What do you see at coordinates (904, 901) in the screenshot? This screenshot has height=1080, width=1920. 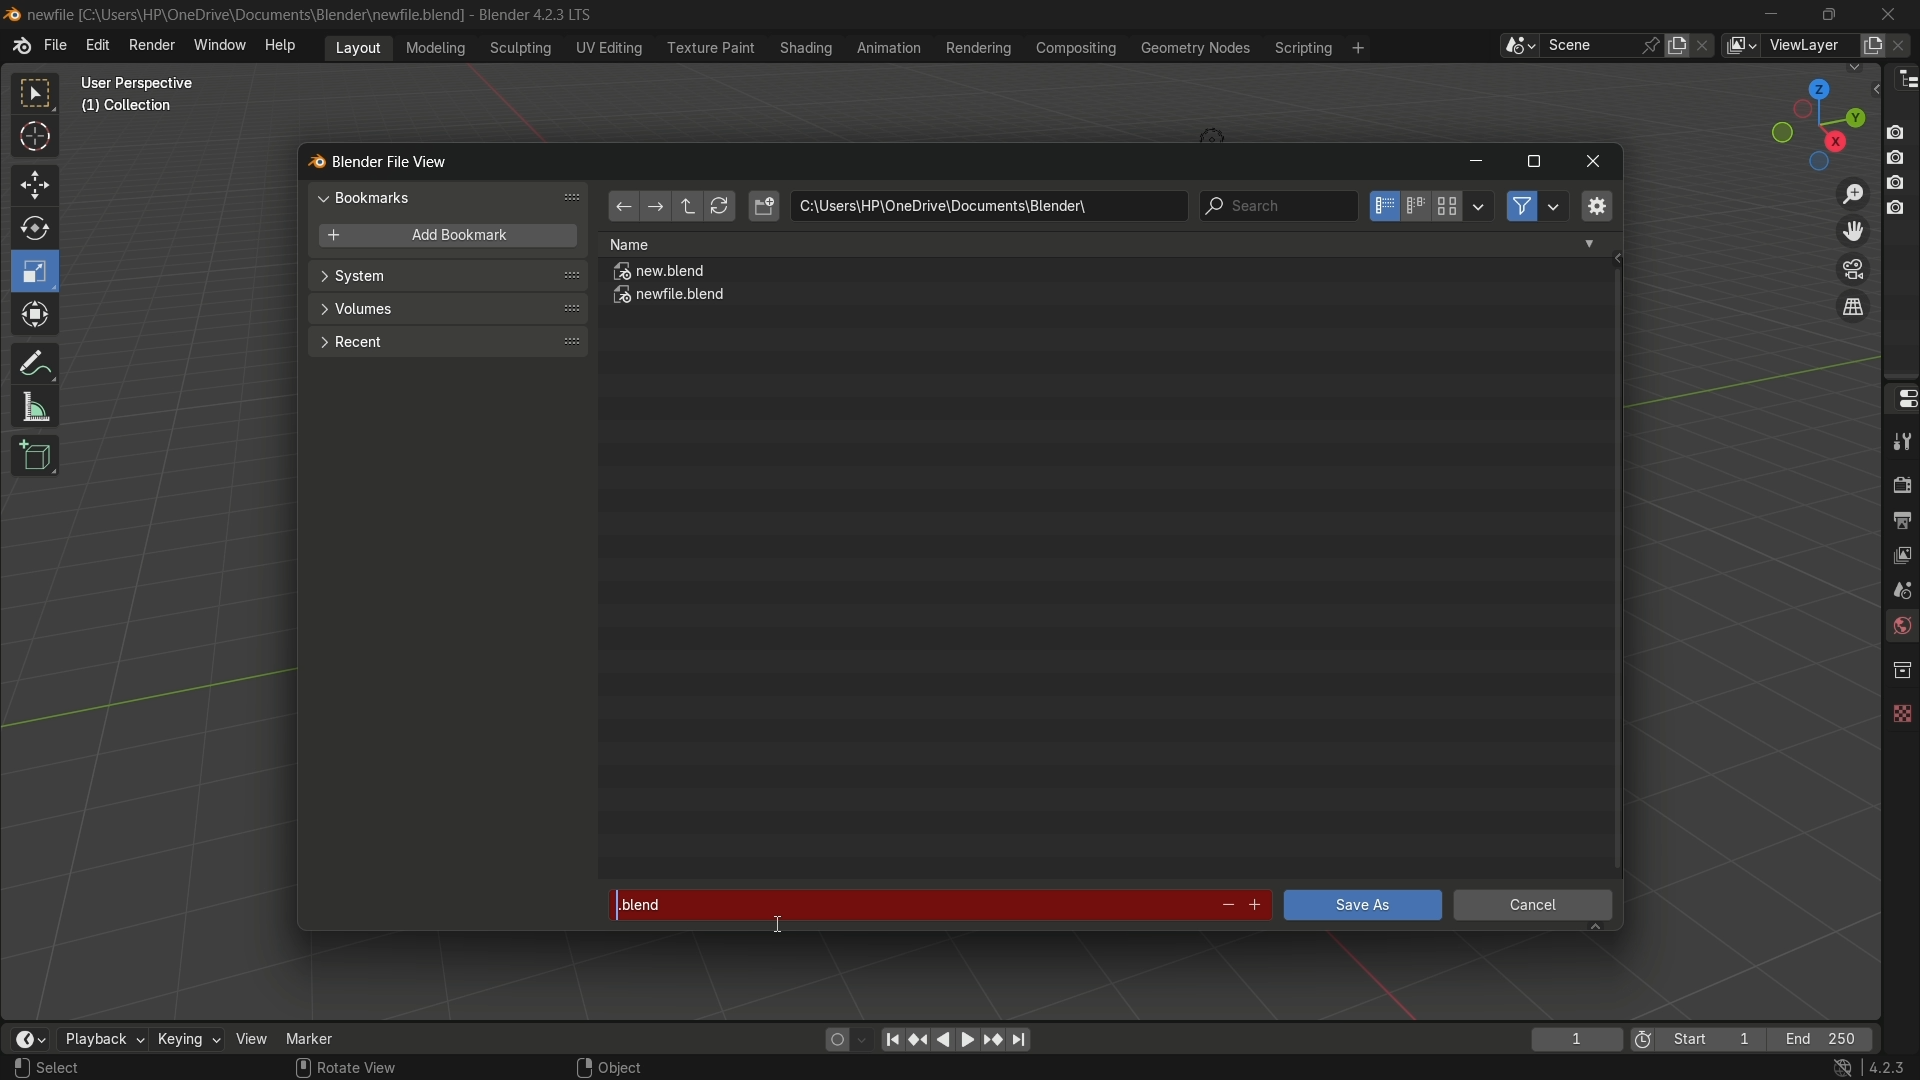 I see `.blend` at bounding box center [904, 901].